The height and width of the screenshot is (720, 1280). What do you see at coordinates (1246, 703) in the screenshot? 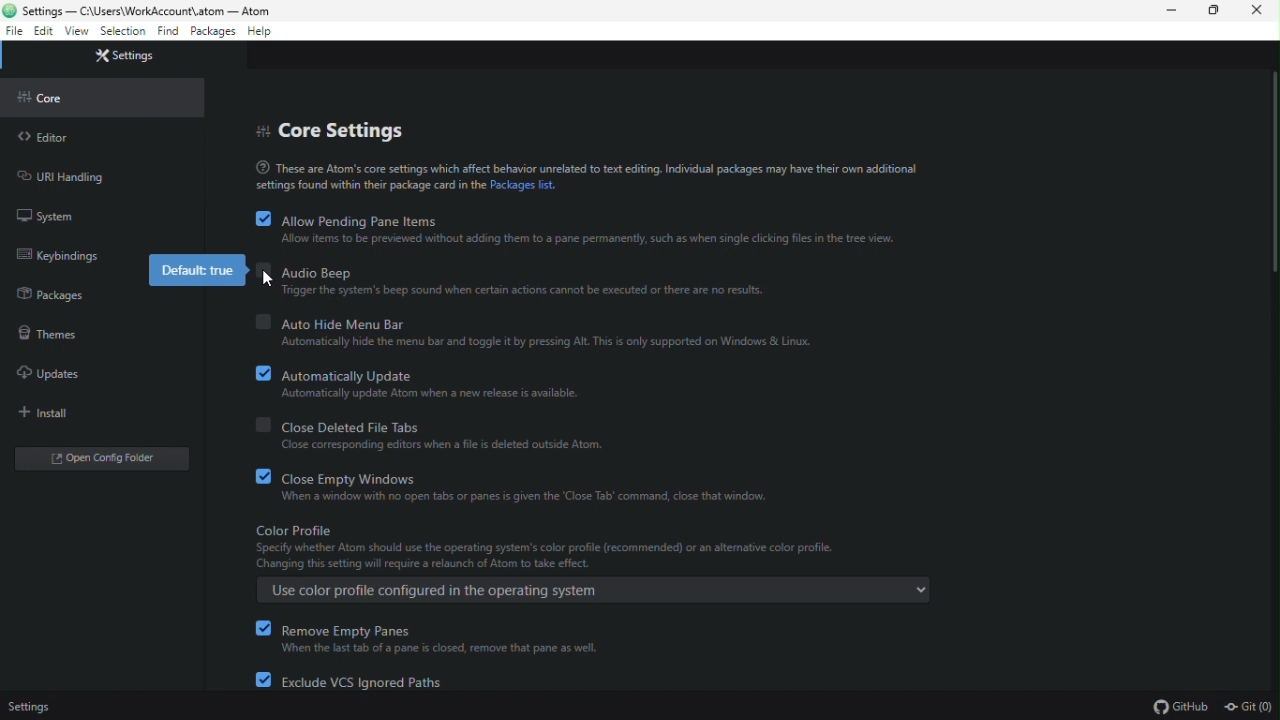
I see `Git ` at bounding box center [1246, 703].